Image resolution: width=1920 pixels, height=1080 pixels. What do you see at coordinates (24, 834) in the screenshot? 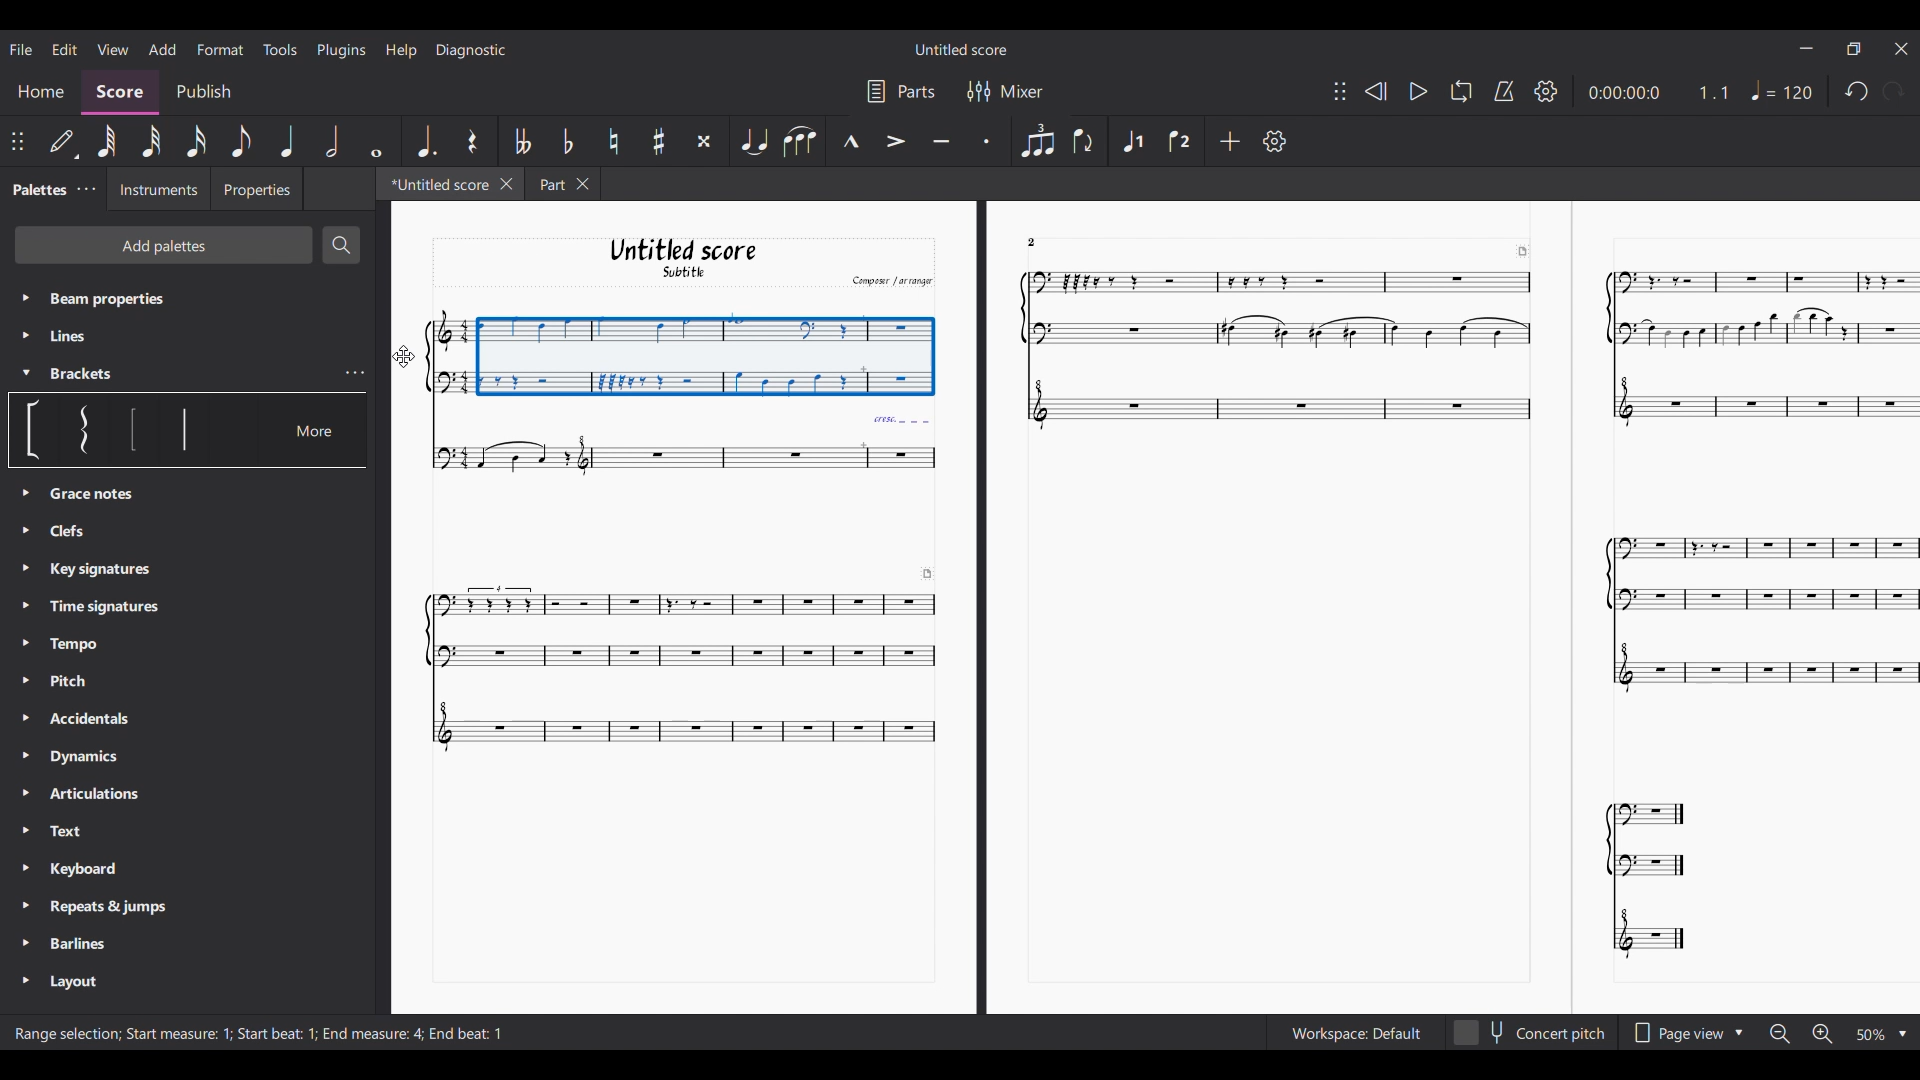
I see `` at bounding box center [24, 834].